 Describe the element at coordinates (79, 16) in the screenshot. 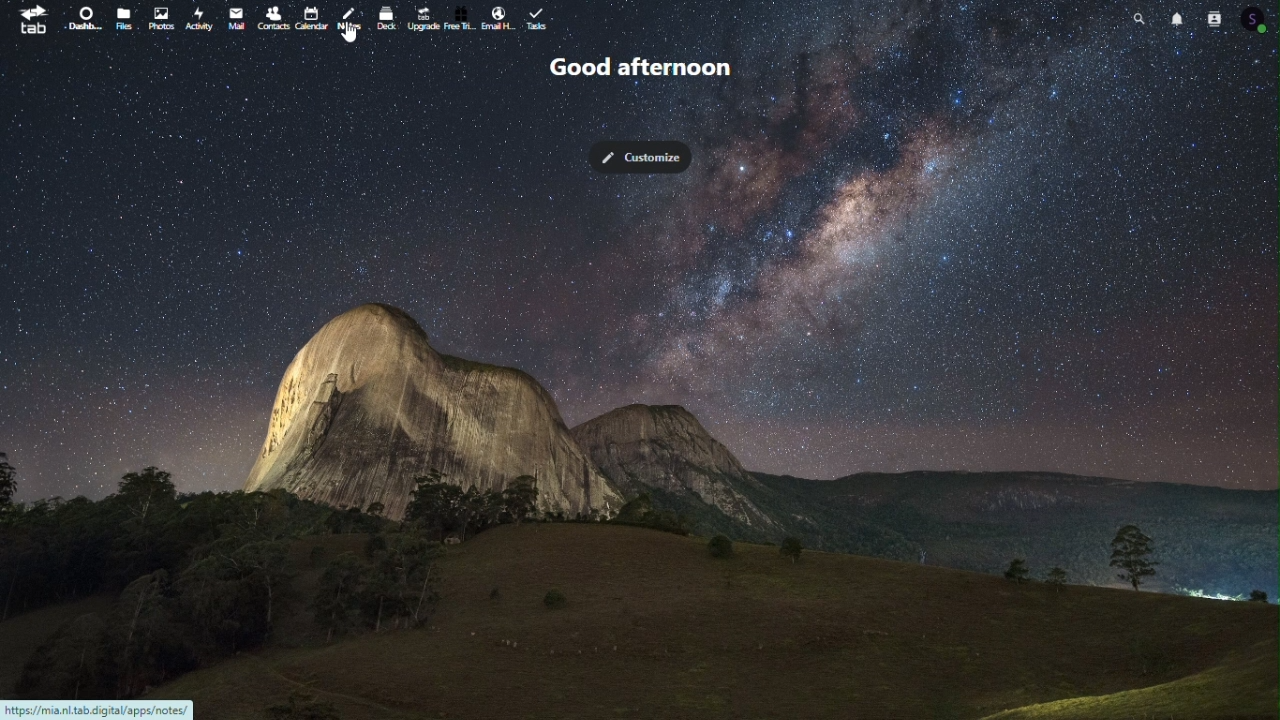

I see `dashboard` at that location.